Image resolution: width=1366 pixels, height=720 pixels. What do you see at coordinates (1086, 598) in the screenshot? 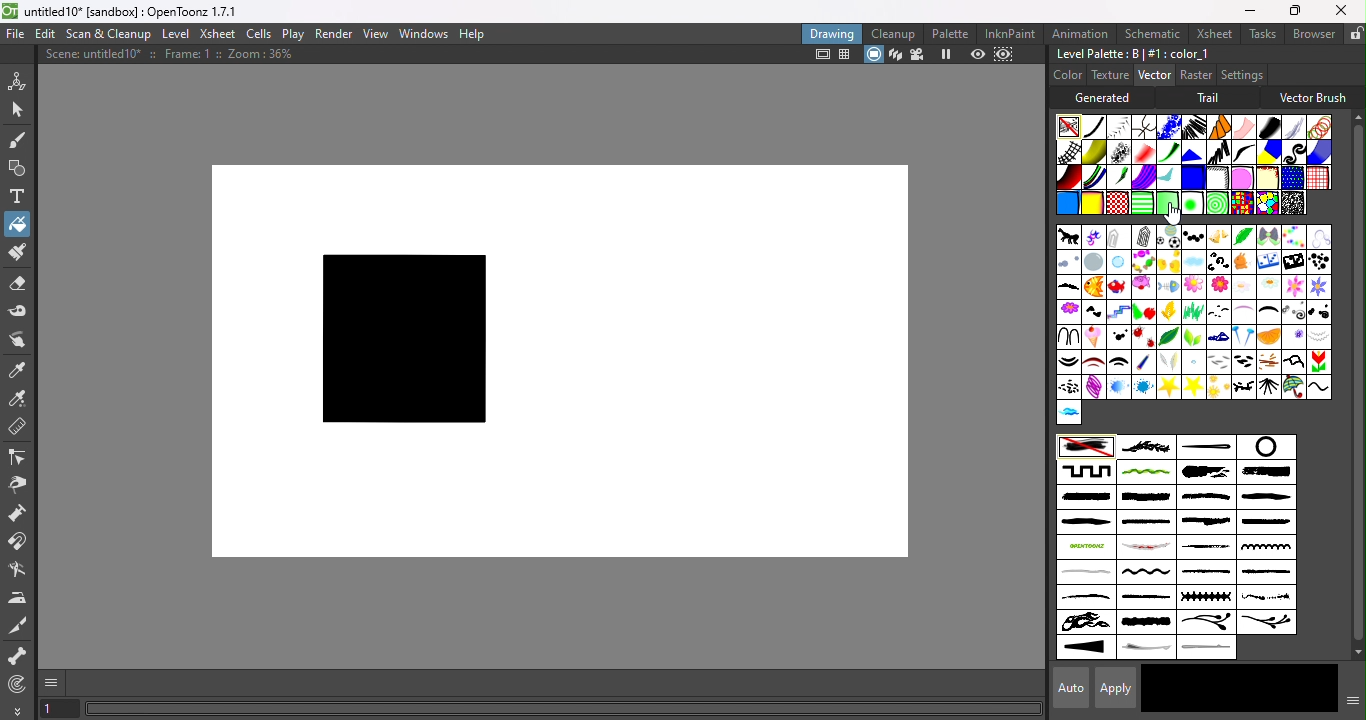
I see `small_brush3` at bounding box center [1086, 598].